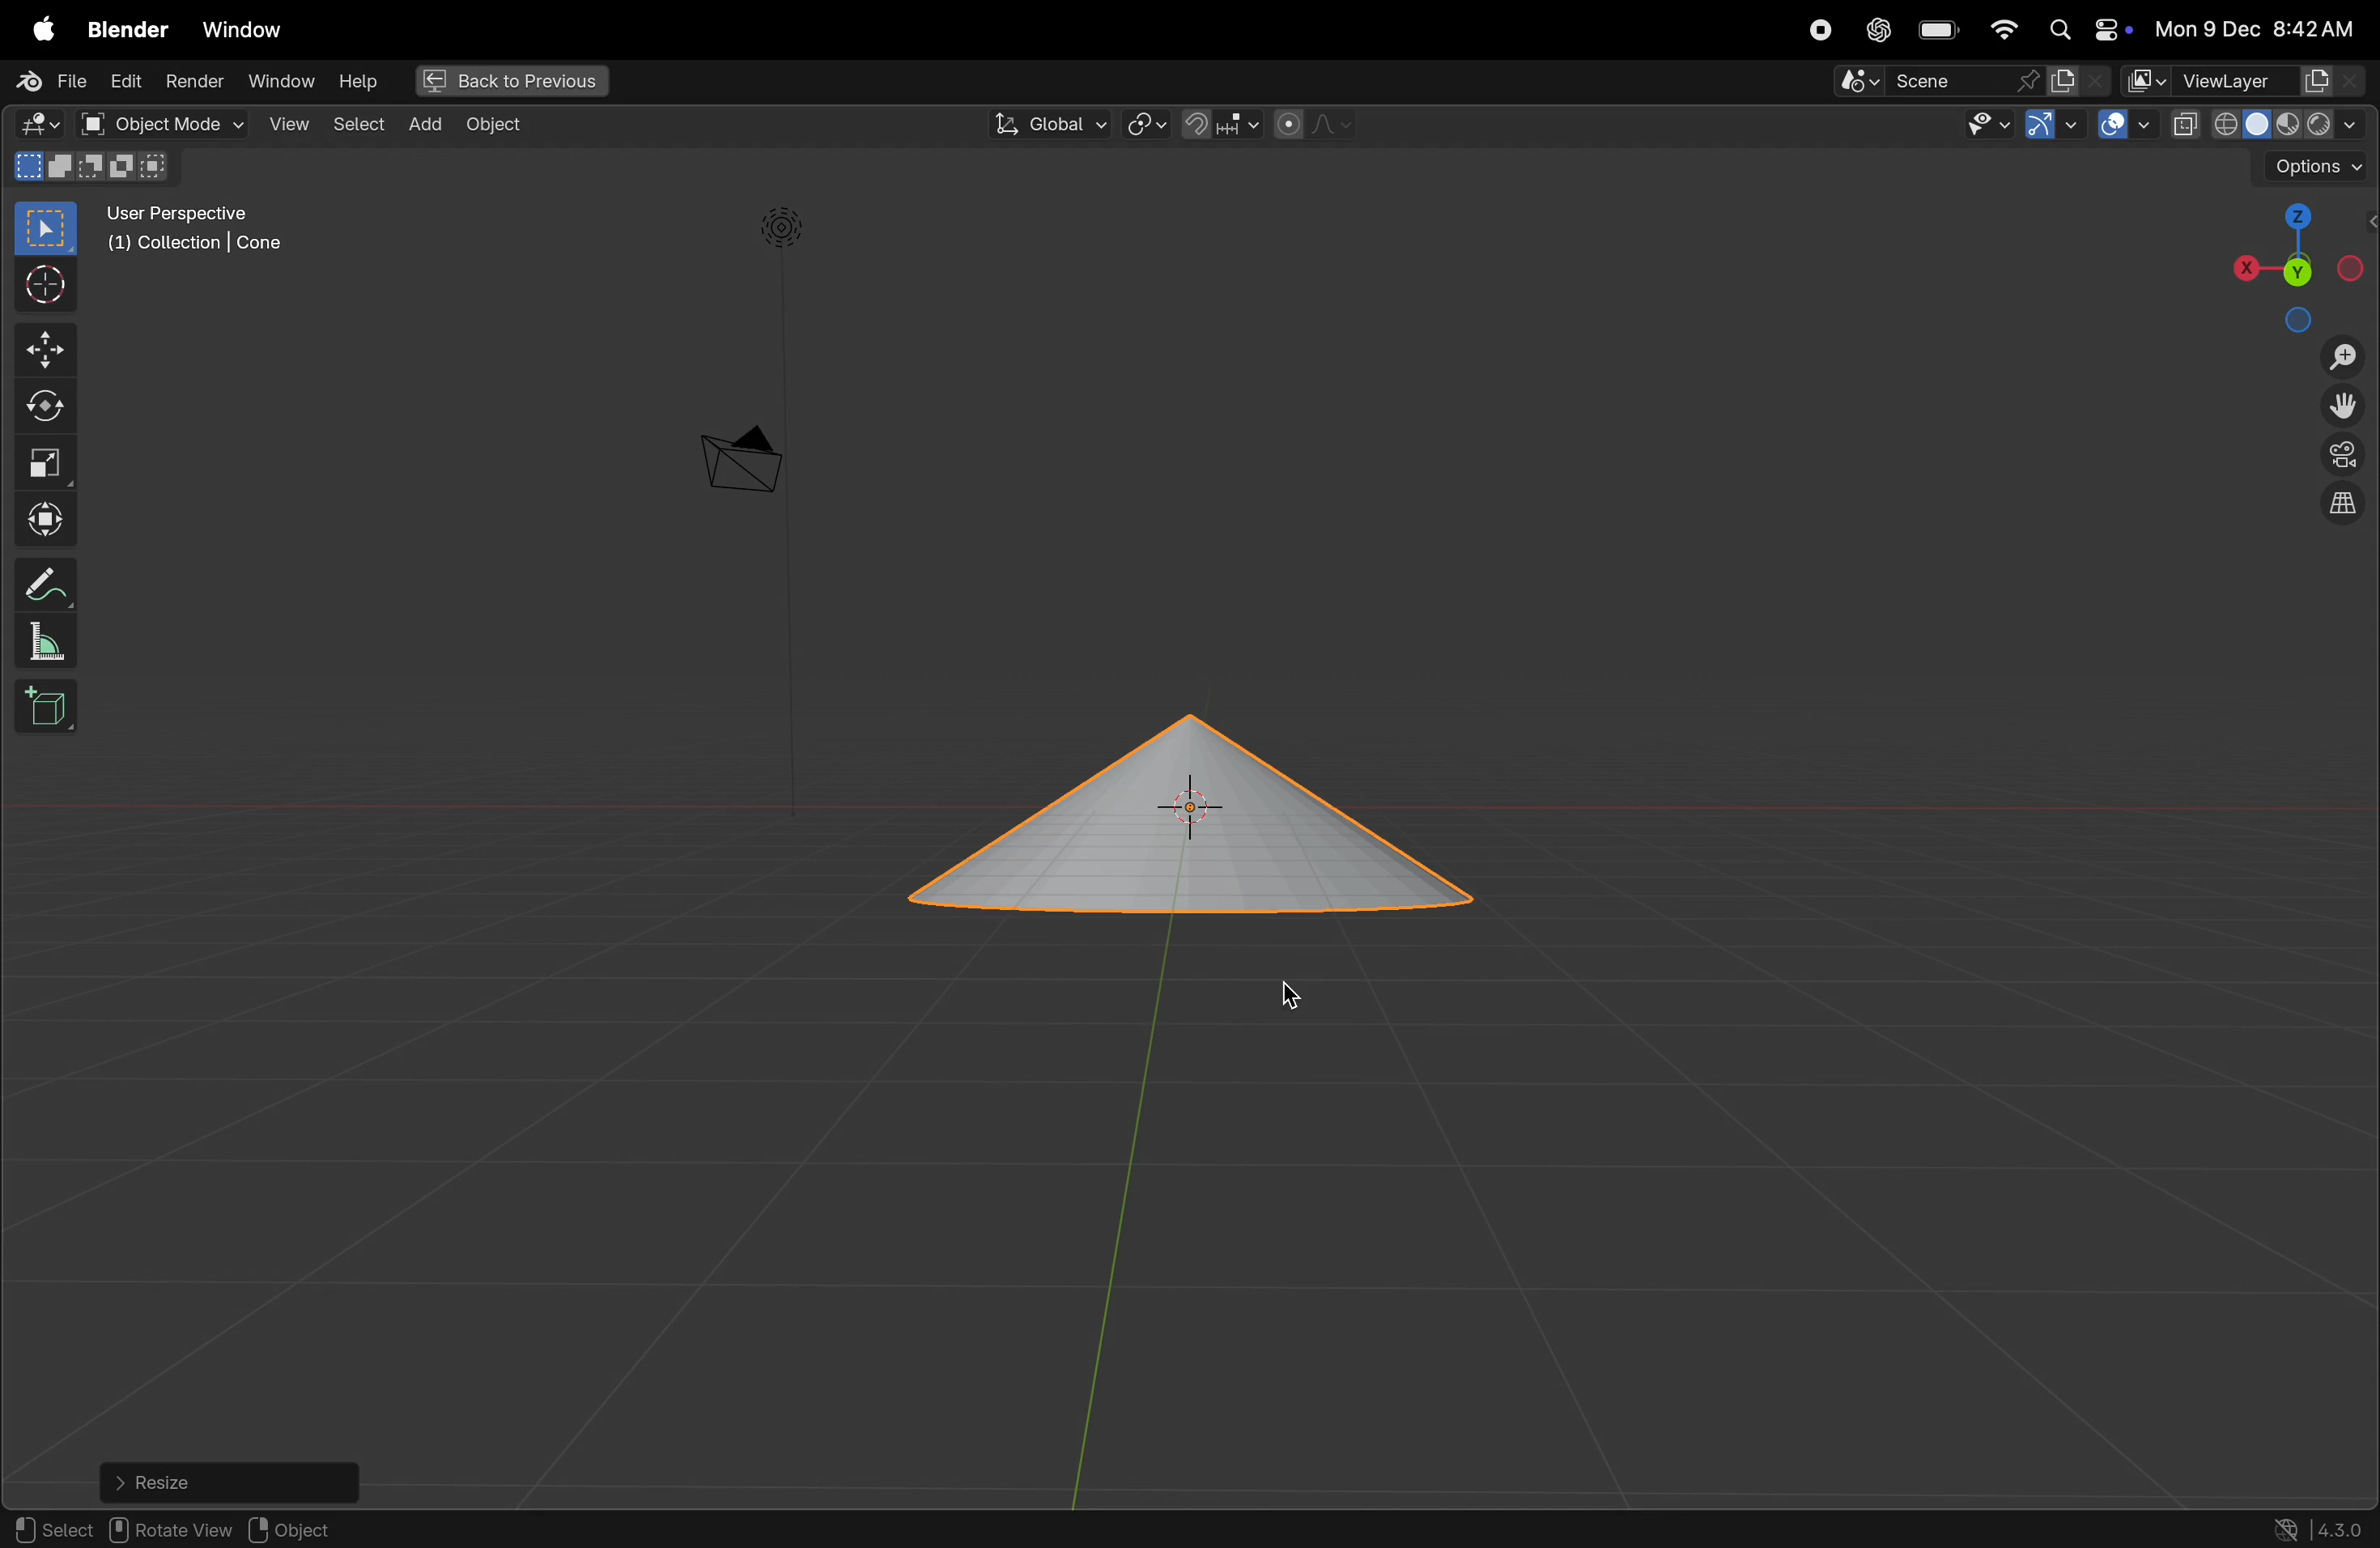 The width and height of the screenshot is (2380, 1548). Describe the element at coordinates (2248, 76) in the screenshot. I see `view layer` at that location.